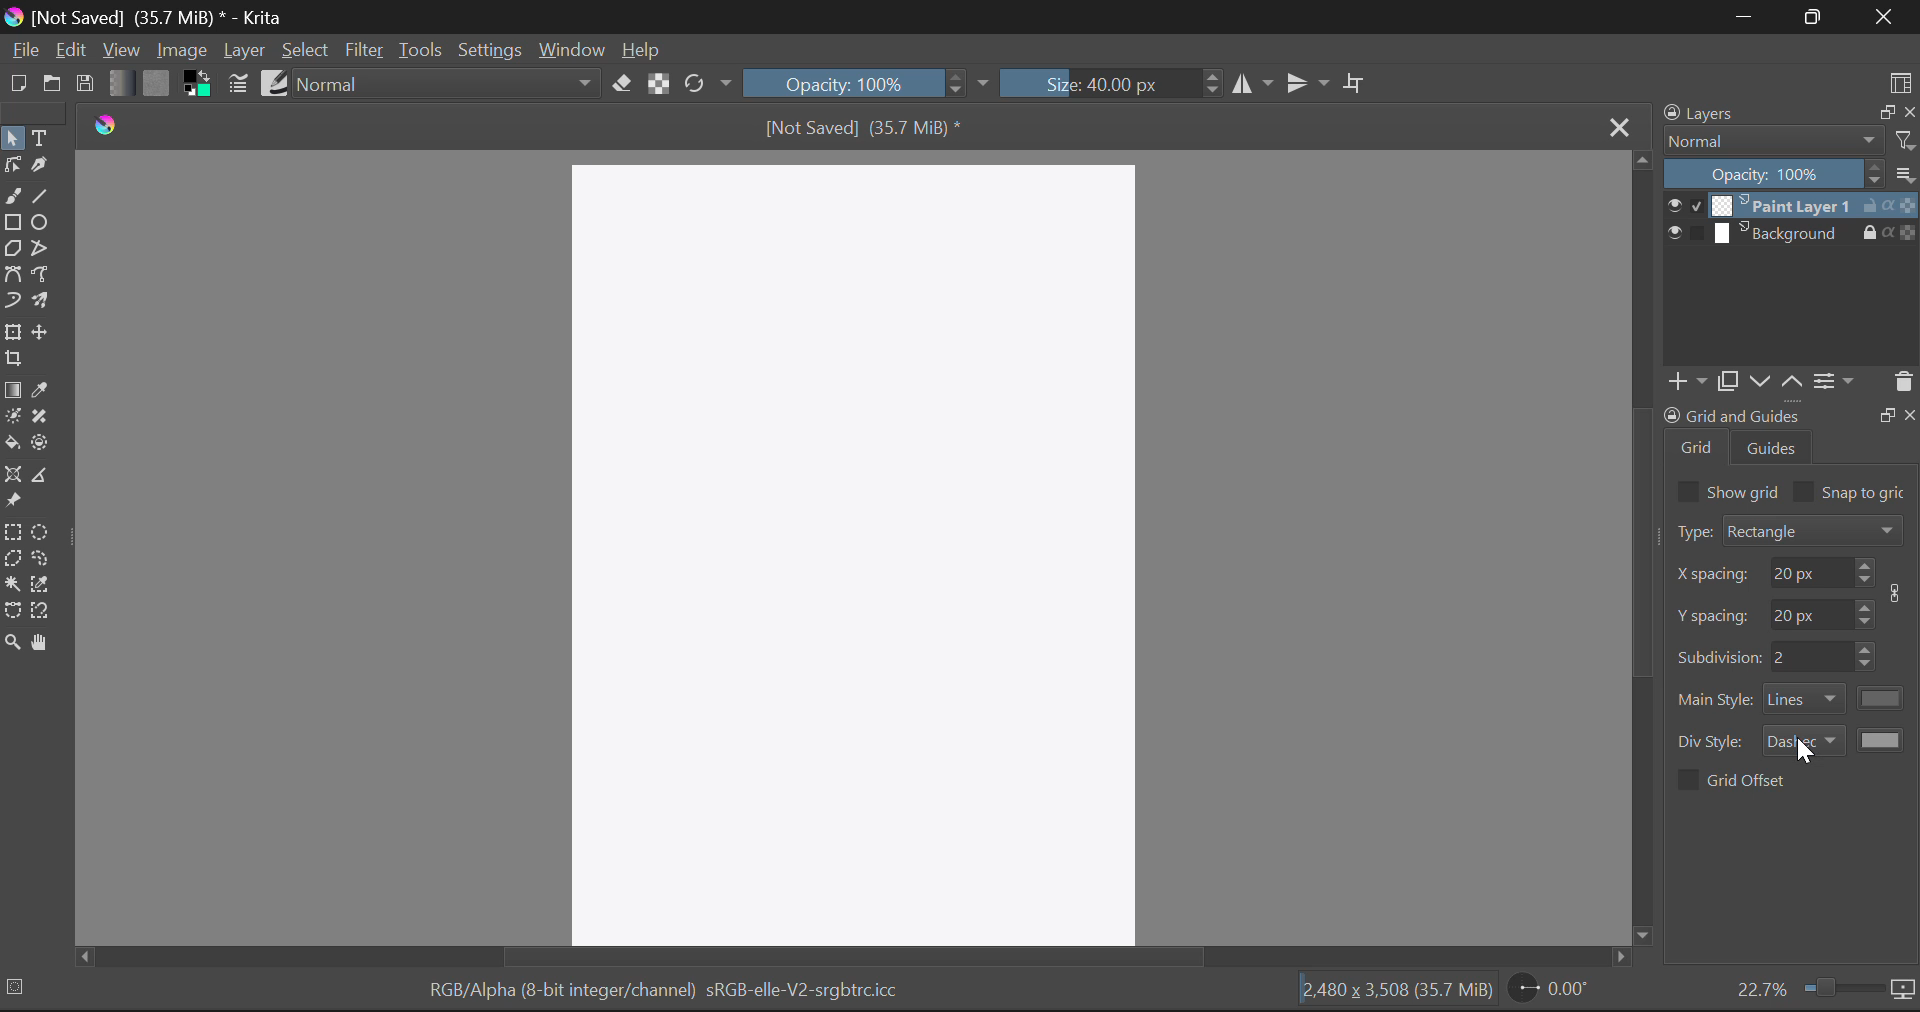 Image resolution: width=1920 pixels, height=1012 pixels. I want to click on more, so click(1905, 173).